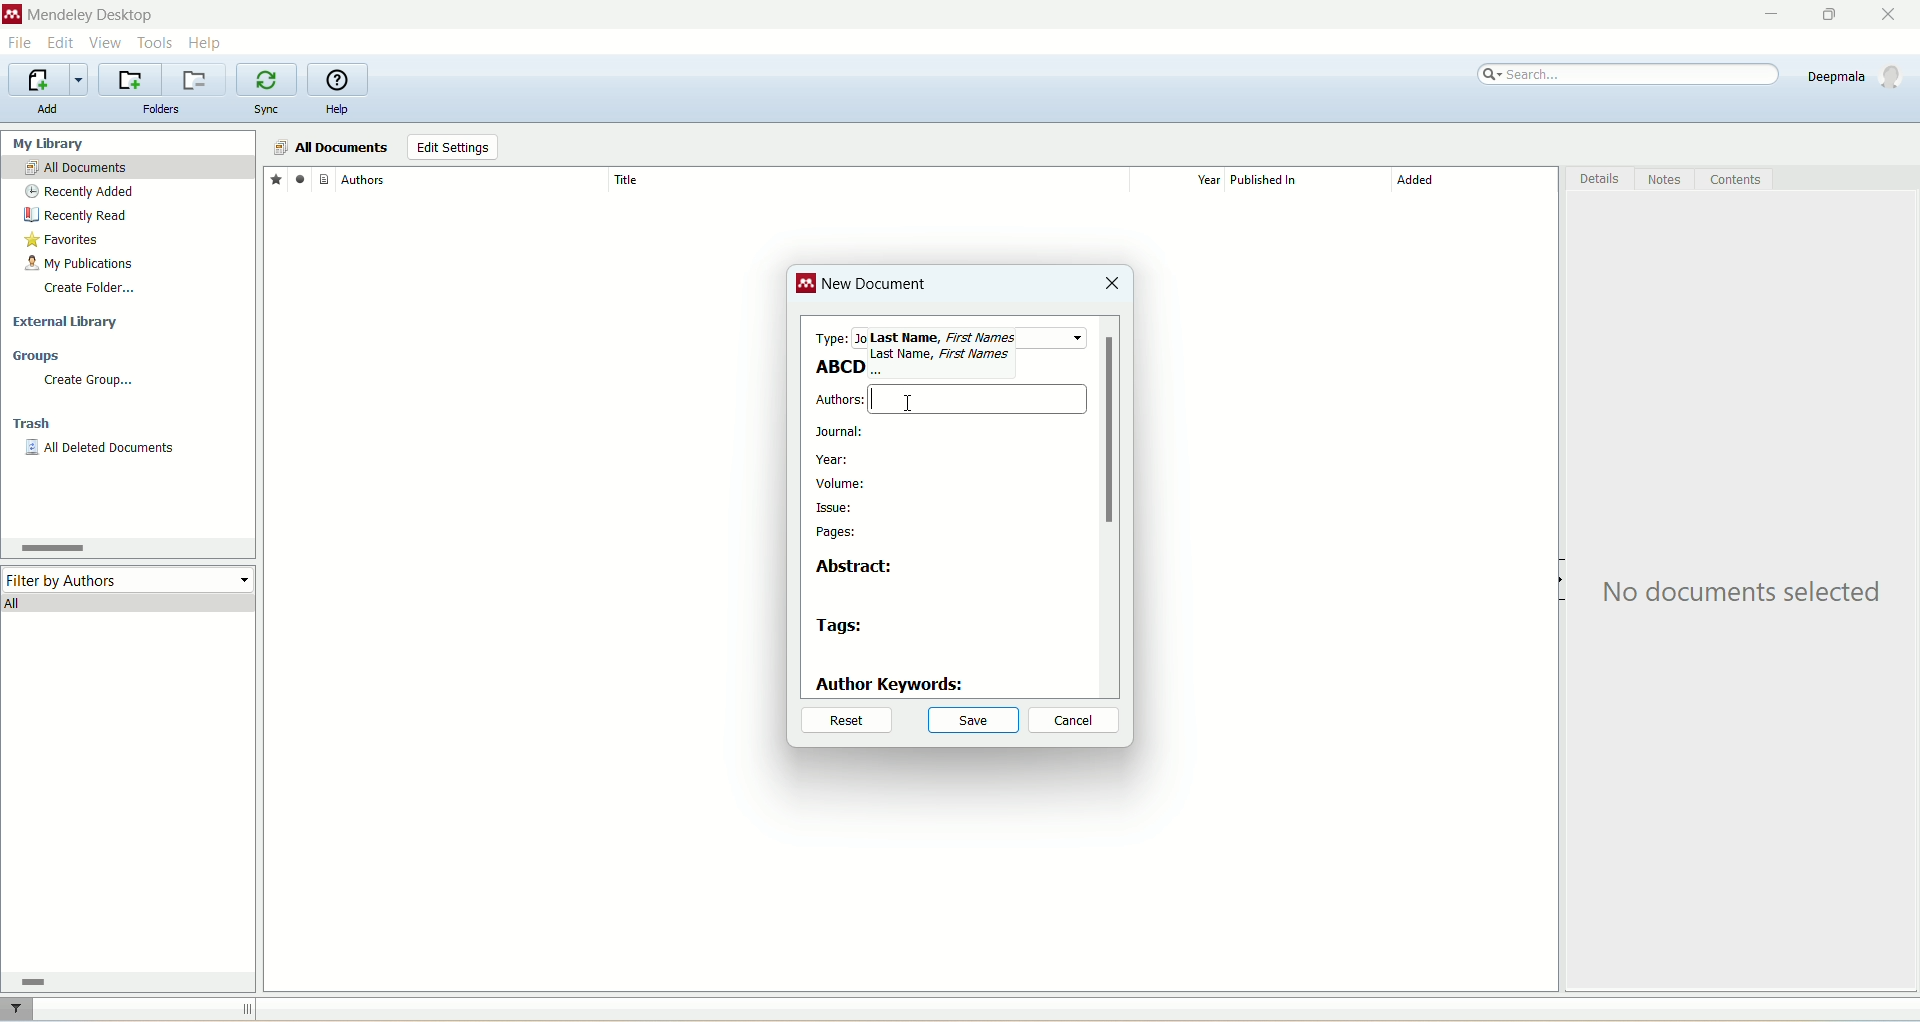 The width and height of the screenshot is (1920, 1022). Describe the element at coordinates (87, 380) in the screenshot. I see `create group` at that location.